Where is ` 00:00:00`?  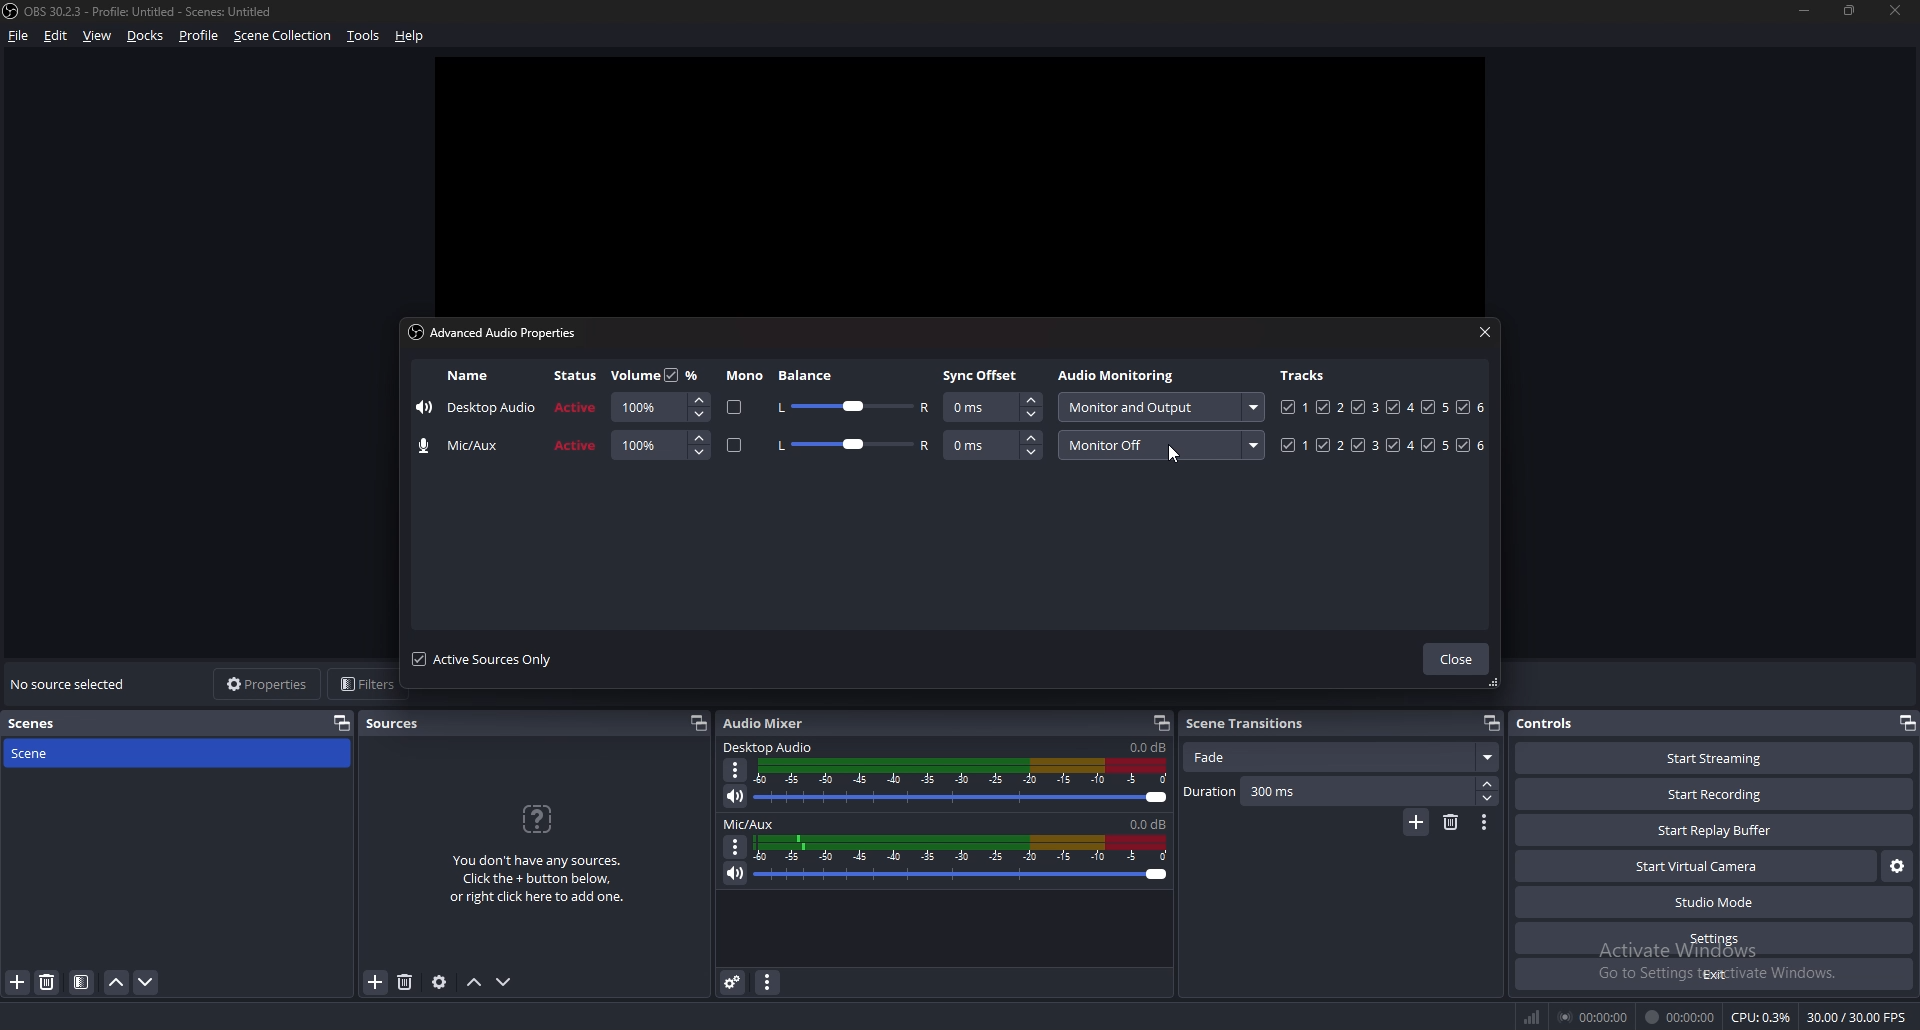  00:00:00 is located at coordinates (1683, 1018).